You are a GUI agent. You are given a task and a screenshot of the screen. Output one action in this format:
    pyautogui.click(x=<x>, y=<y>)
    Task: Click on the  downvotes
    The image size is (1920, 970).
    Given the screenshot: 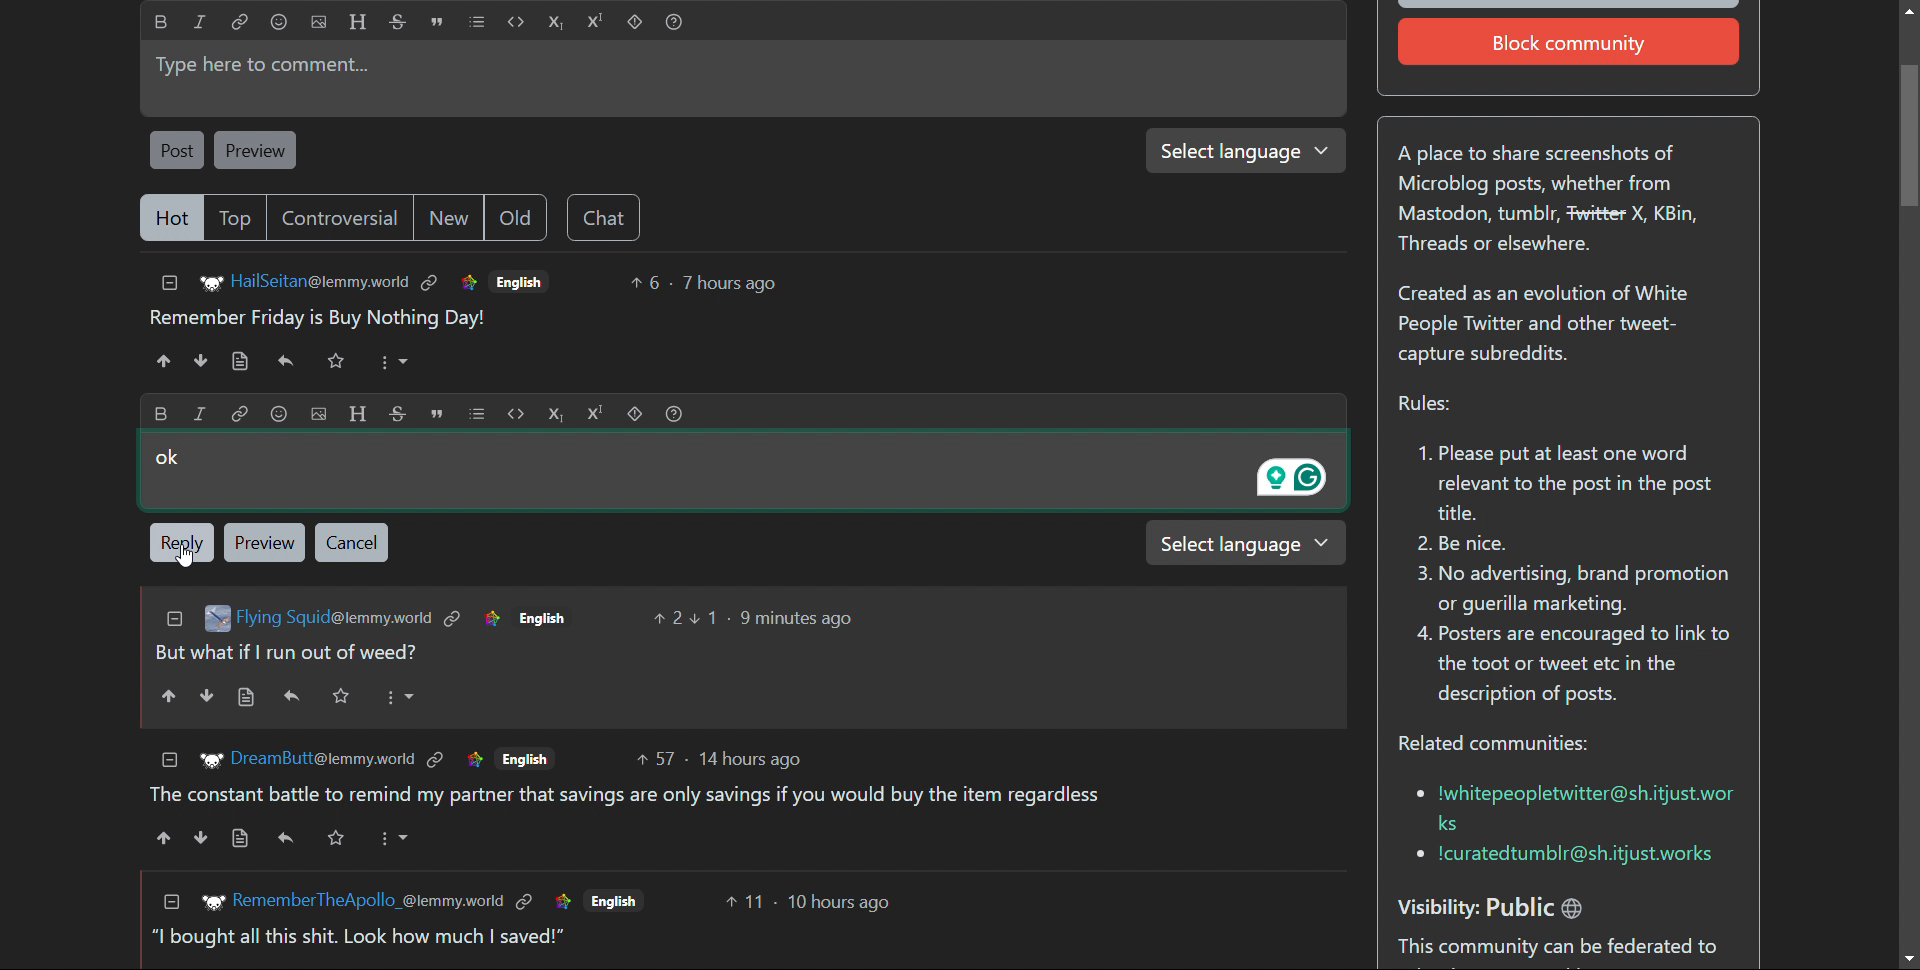 What is the action you would take?
    pyautogui.click(x=203, y=360)
    